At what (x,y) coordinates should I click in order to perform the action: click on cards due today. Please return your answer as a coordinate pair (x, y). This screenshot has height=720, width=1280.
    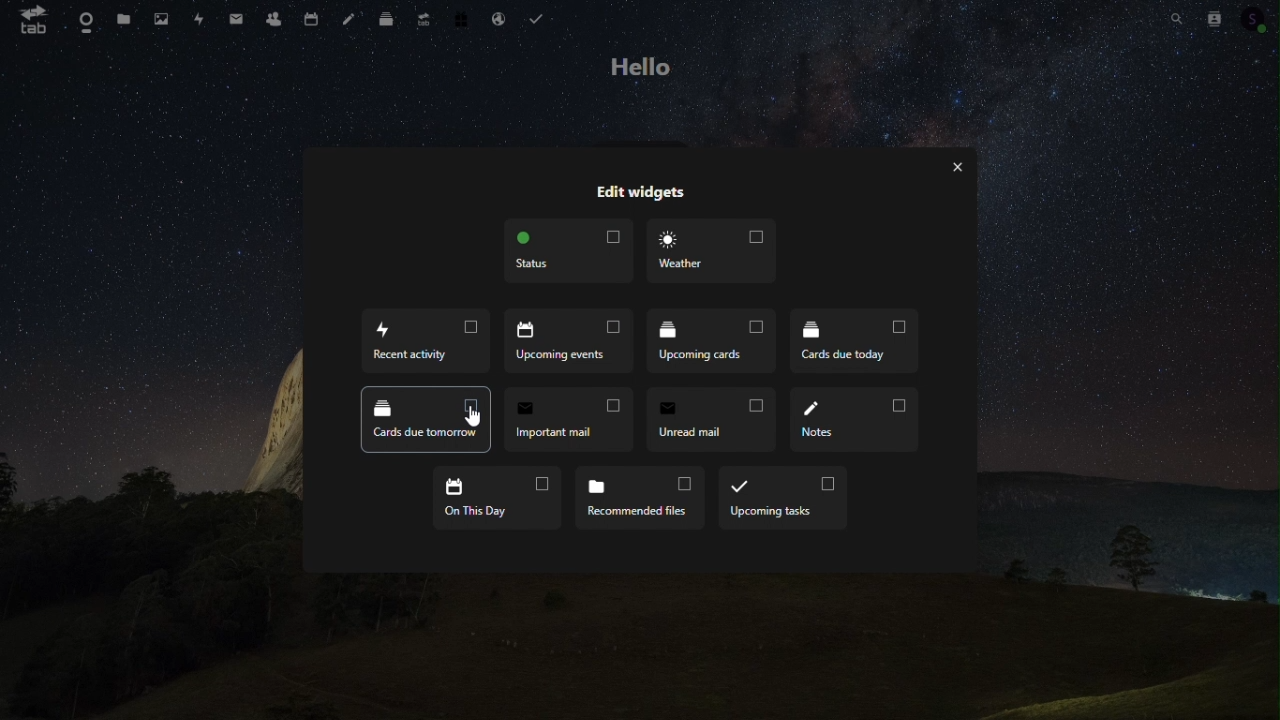
    Looking at the image, I should click on (854, 339).